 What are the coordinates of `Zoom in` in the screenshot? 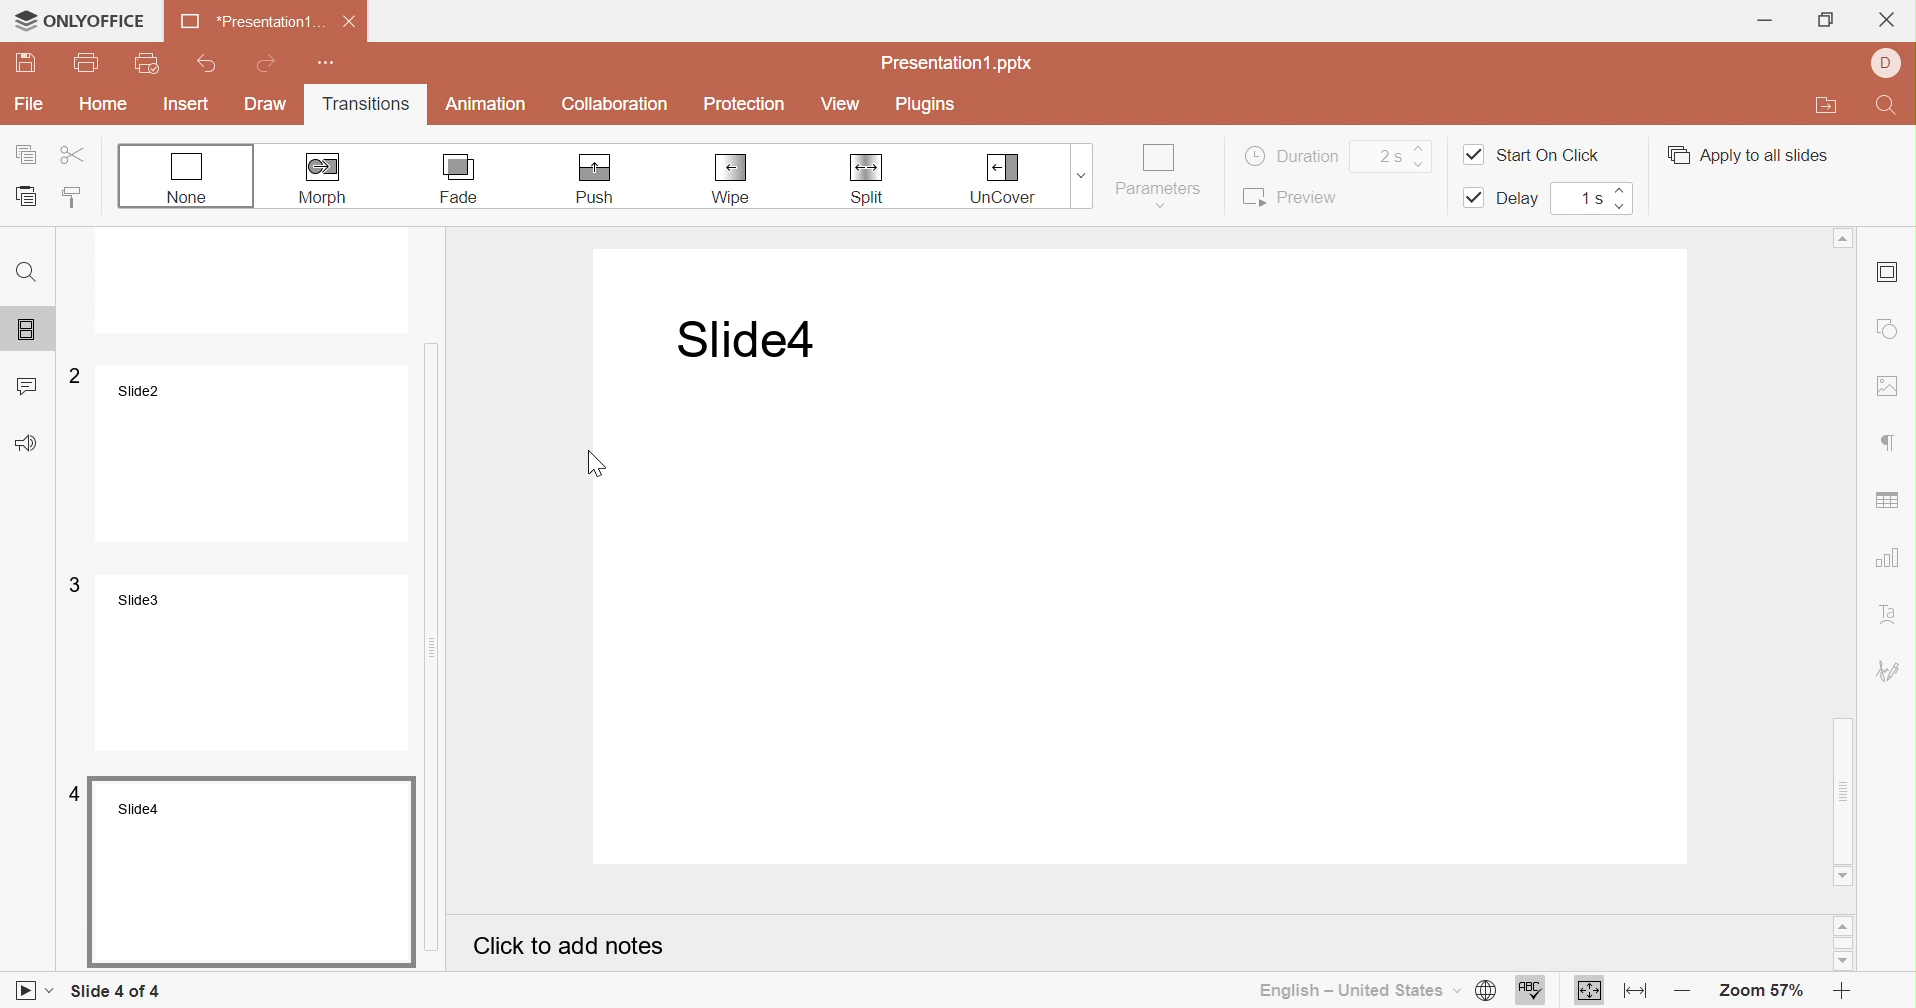 It's located at (1843, 994).